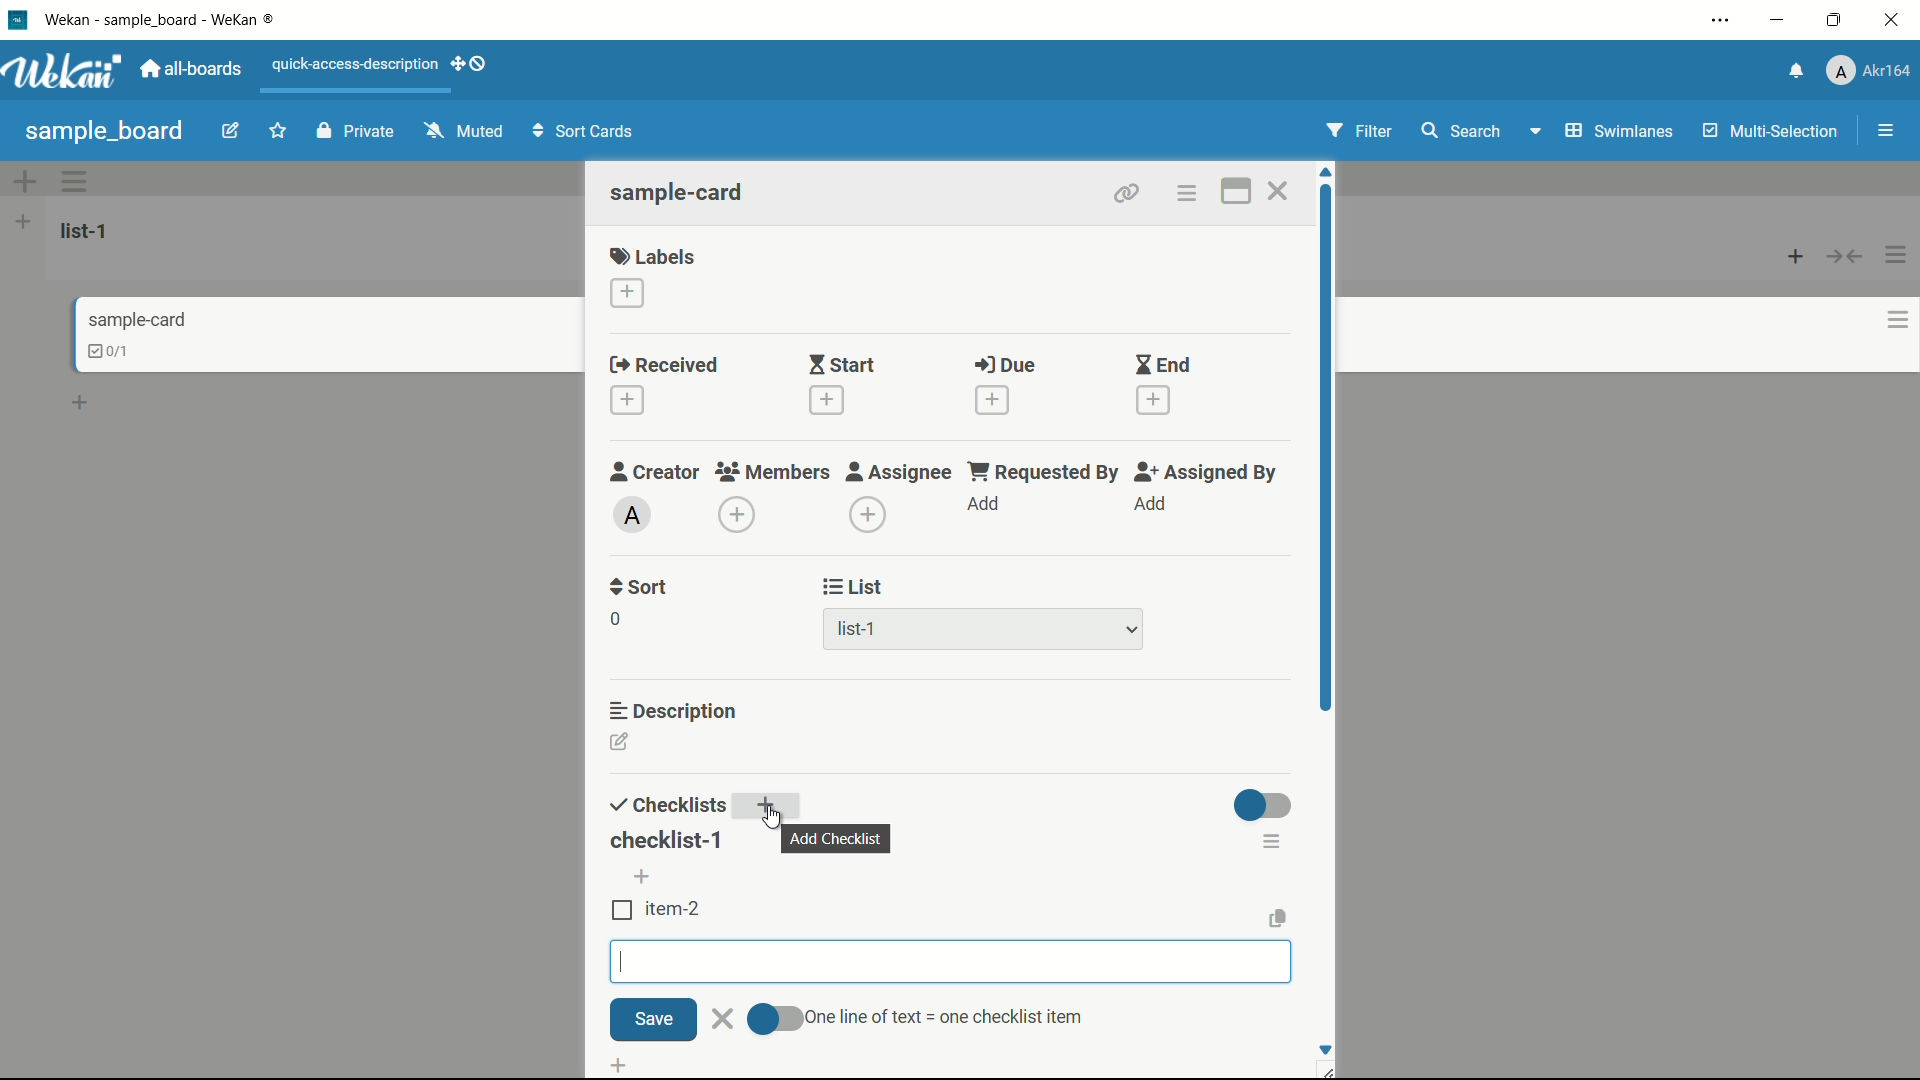 The image size is (1920, 1080). I want to click on close card, so click(1277, 194).